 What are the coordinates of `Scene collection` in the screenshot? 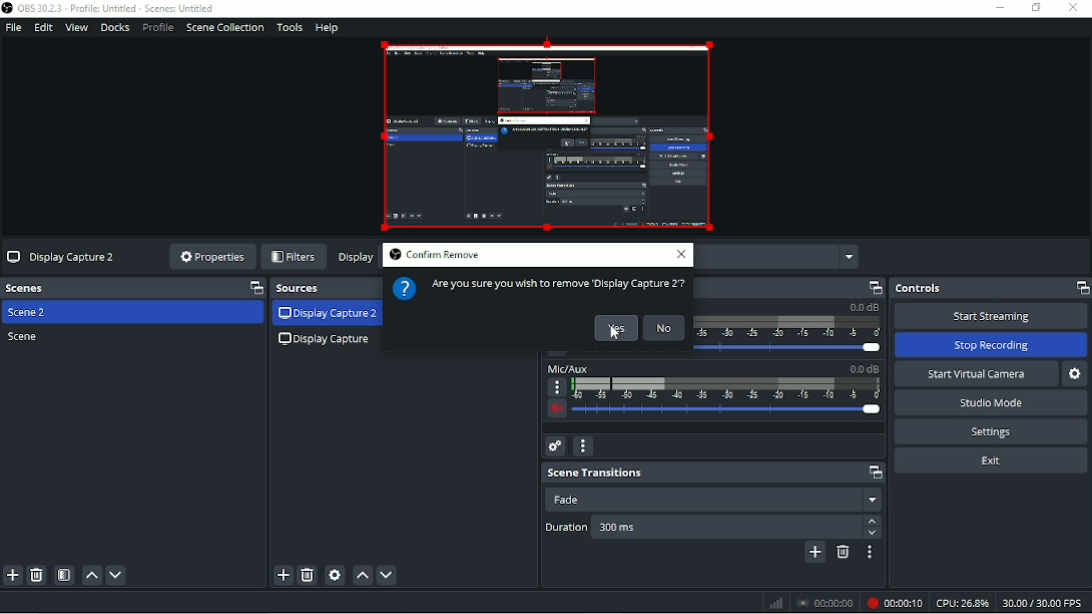 It's located at (225, 28).